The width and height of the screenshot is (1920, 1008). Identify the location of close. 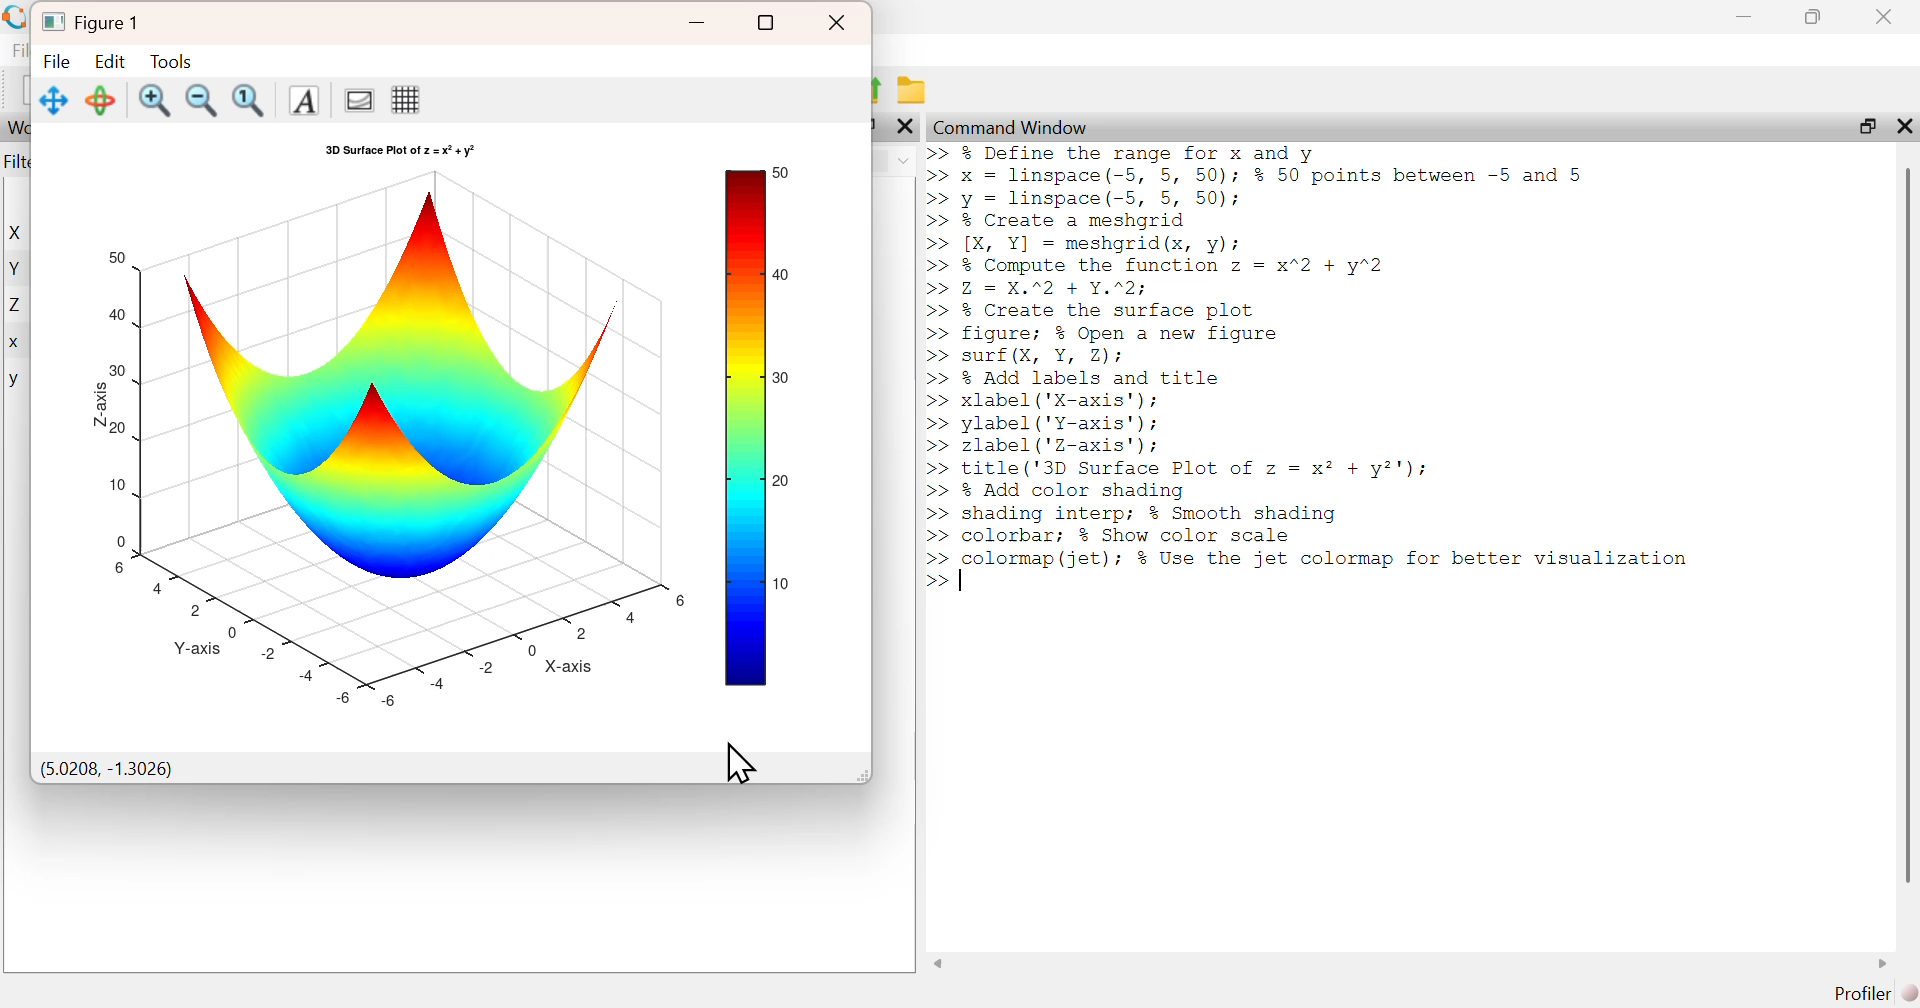
(1902, 125).